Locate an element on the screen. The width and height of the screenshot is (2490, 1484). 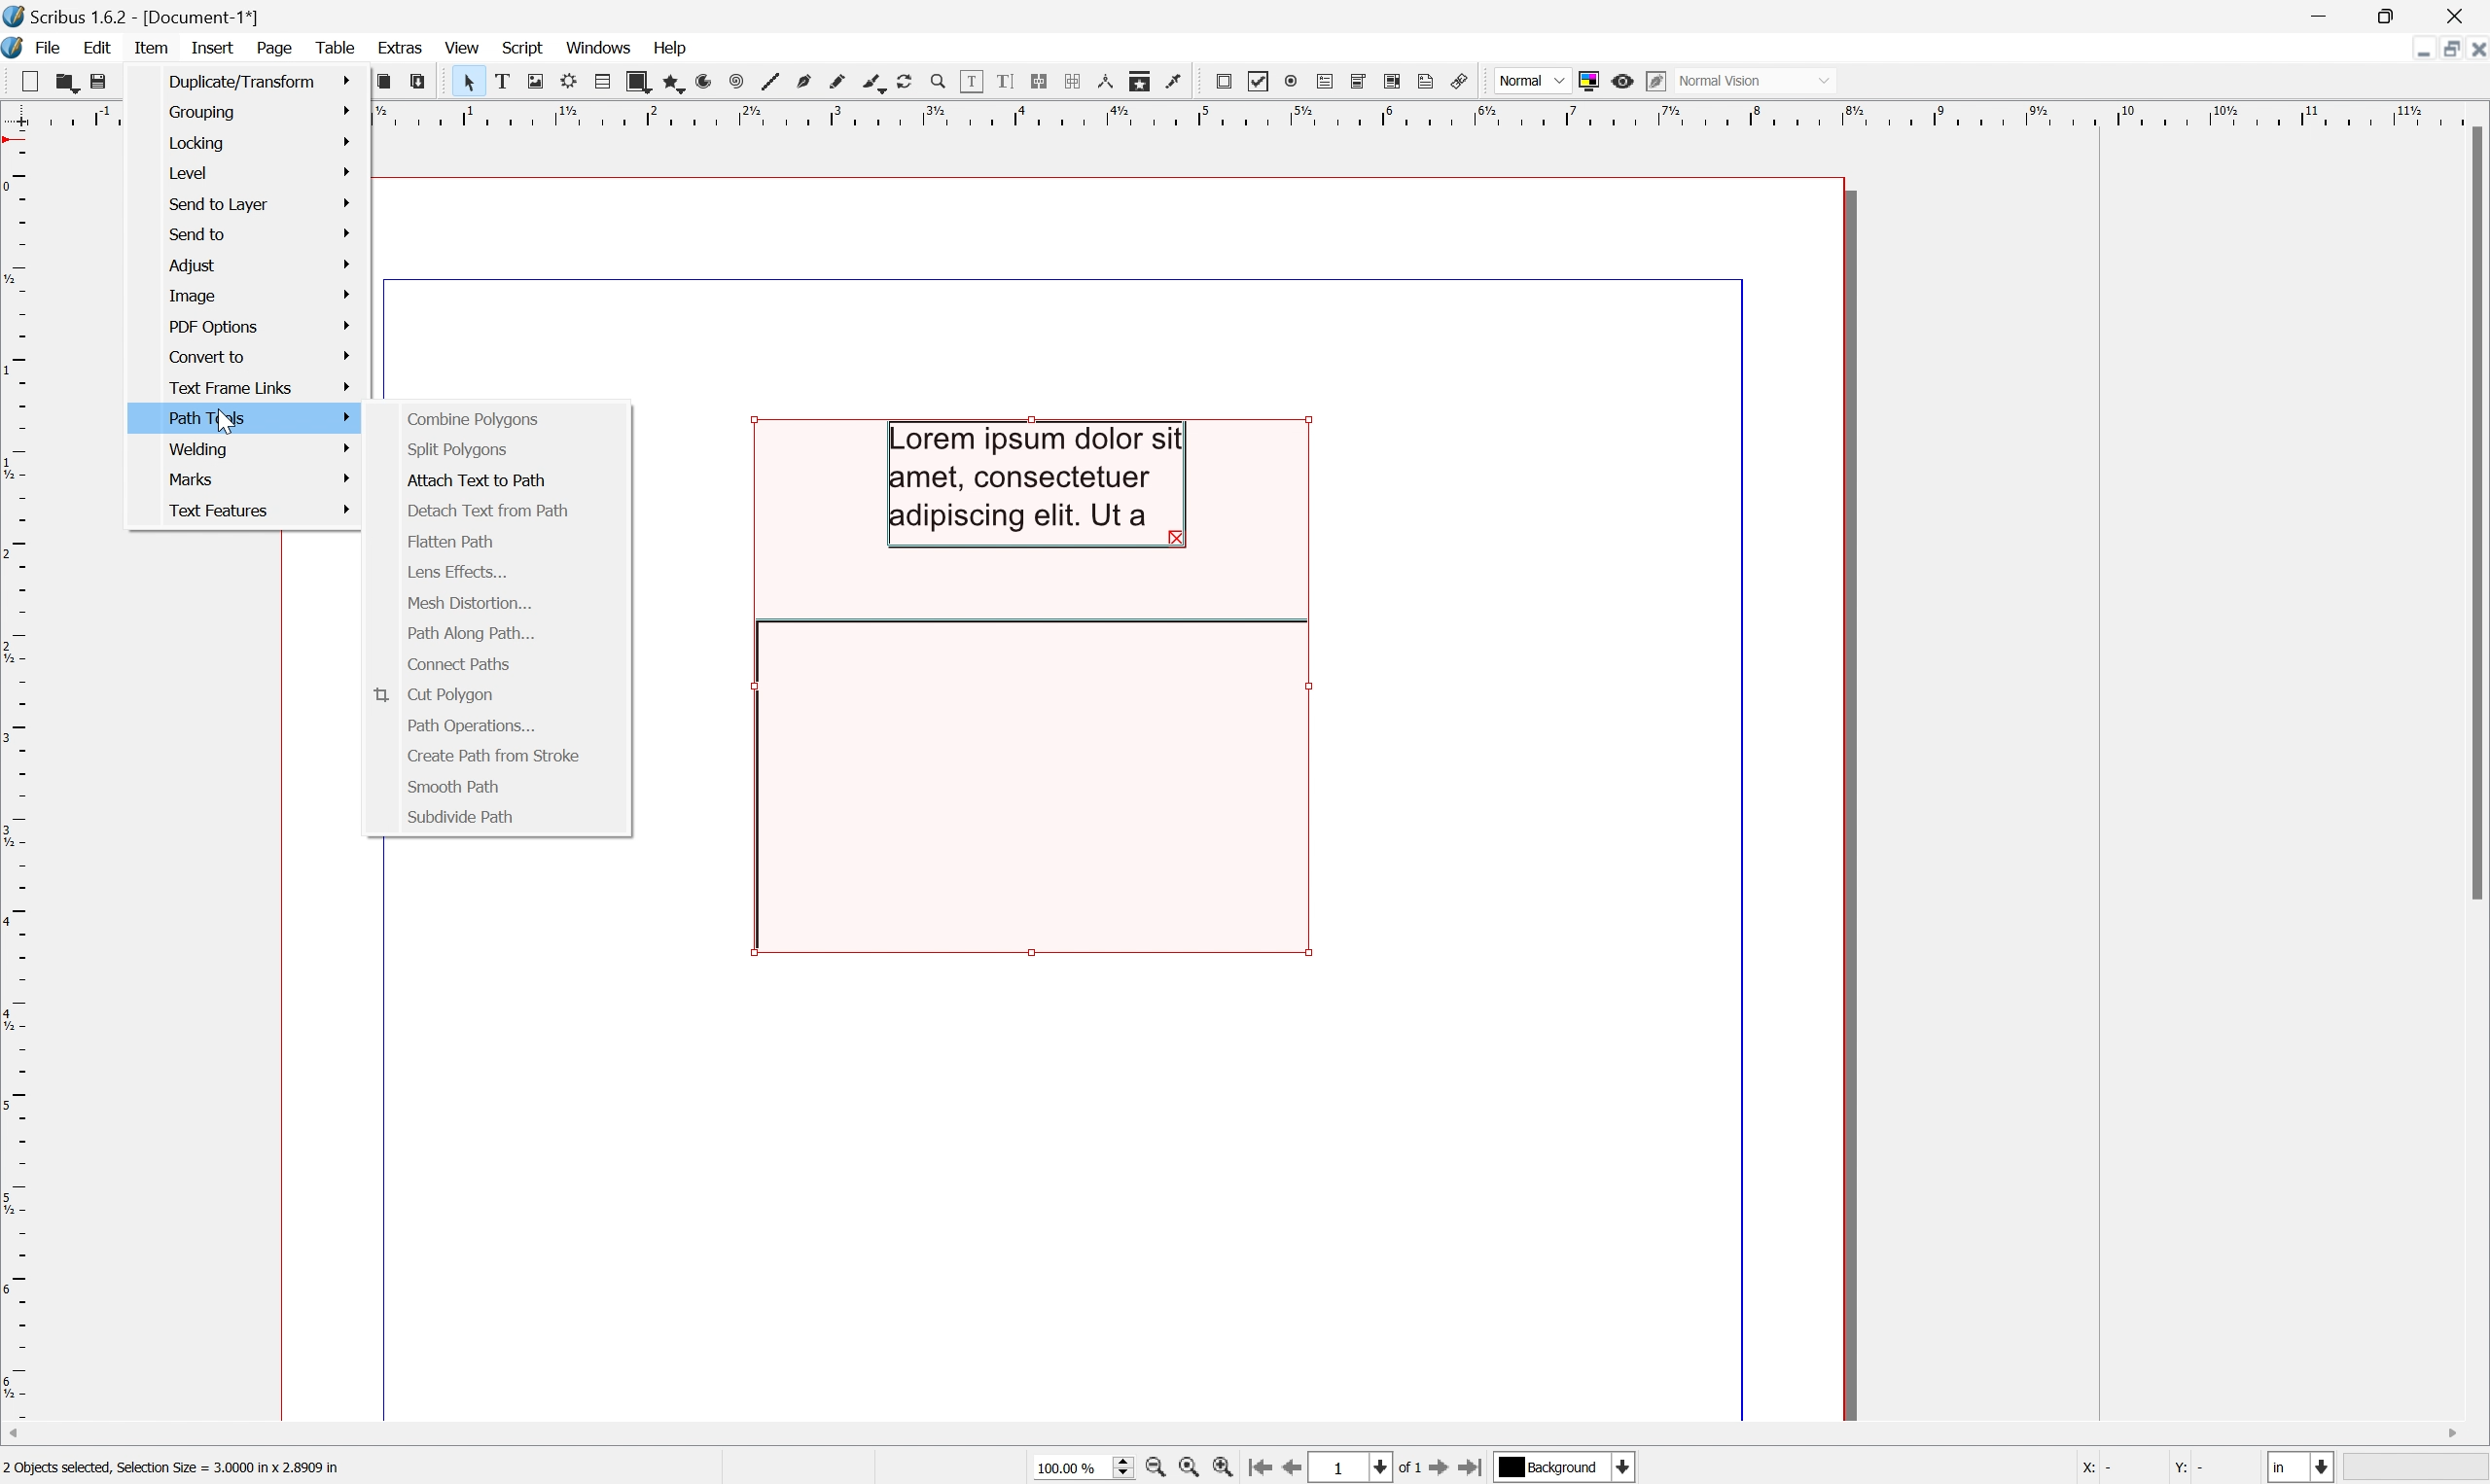
File is located at coordinates (45, 47).